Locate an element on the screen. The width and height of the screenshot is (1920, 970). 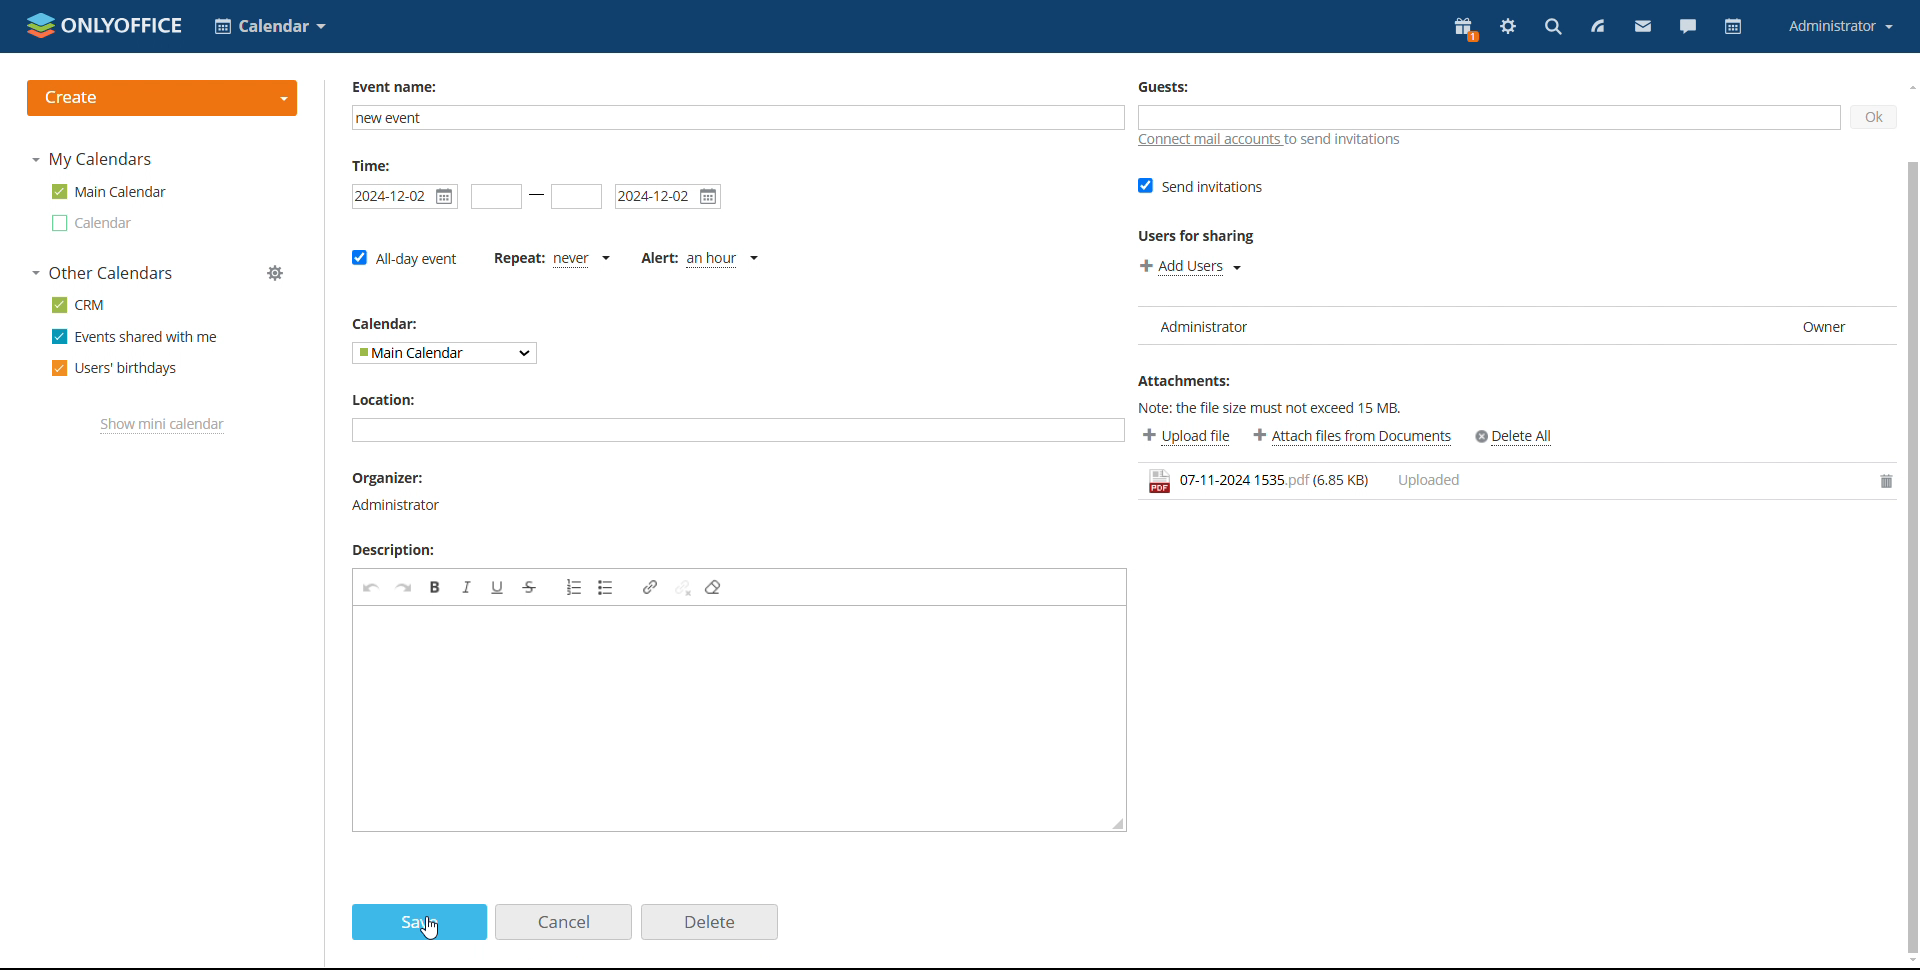
end date is located at coordinates (578, 194).